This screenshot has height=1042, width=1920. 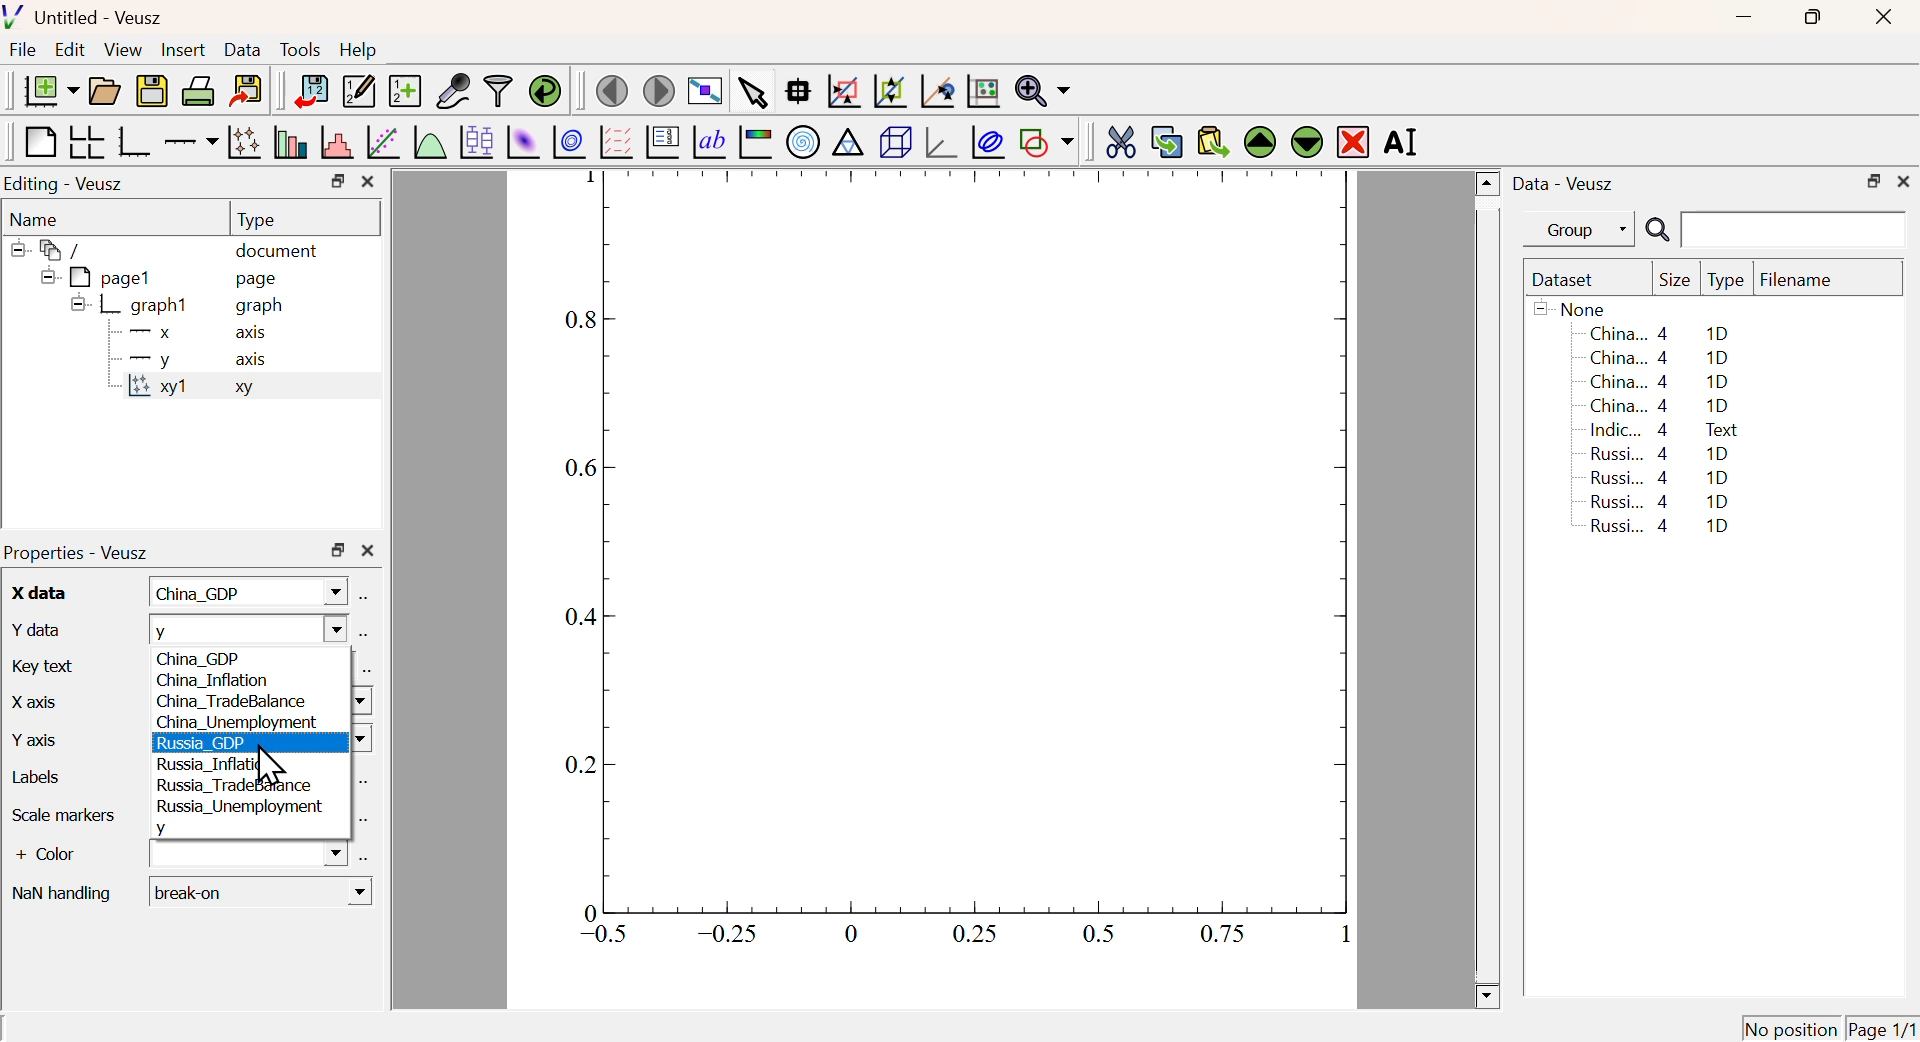 I want to click on Histogram of a dataset, so click(x=337, y=143).